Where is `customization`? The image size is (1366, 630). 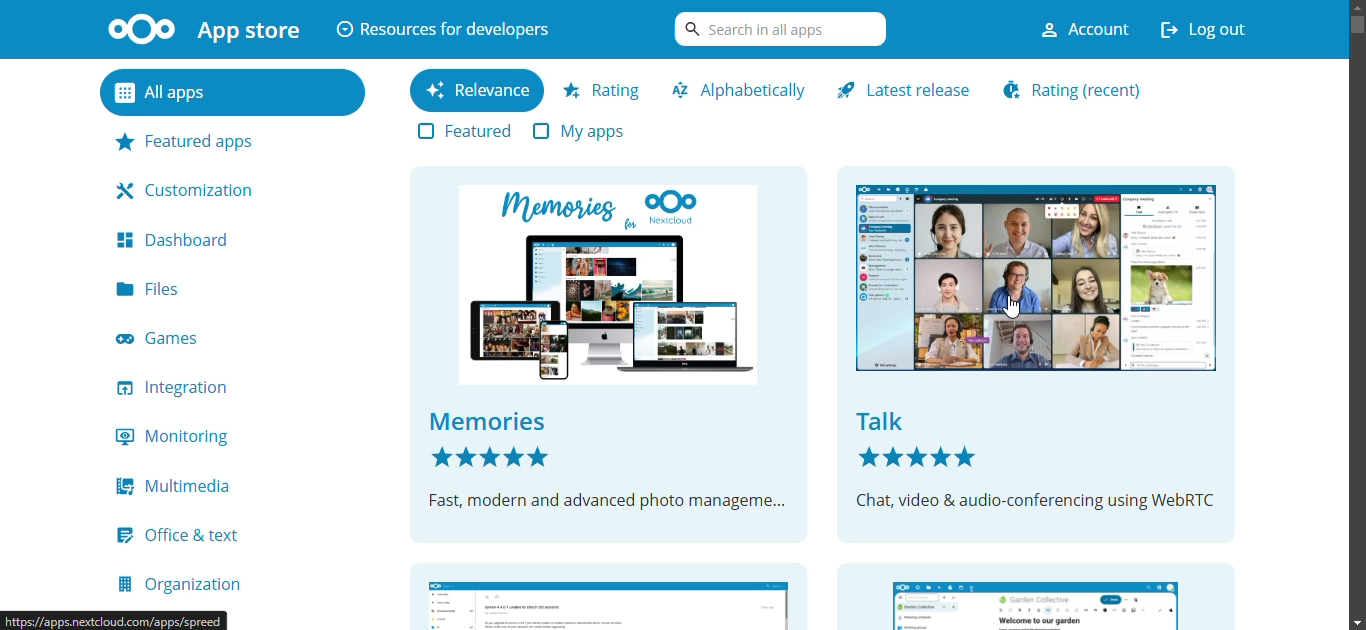 customization is located at coordinates (192, 188).